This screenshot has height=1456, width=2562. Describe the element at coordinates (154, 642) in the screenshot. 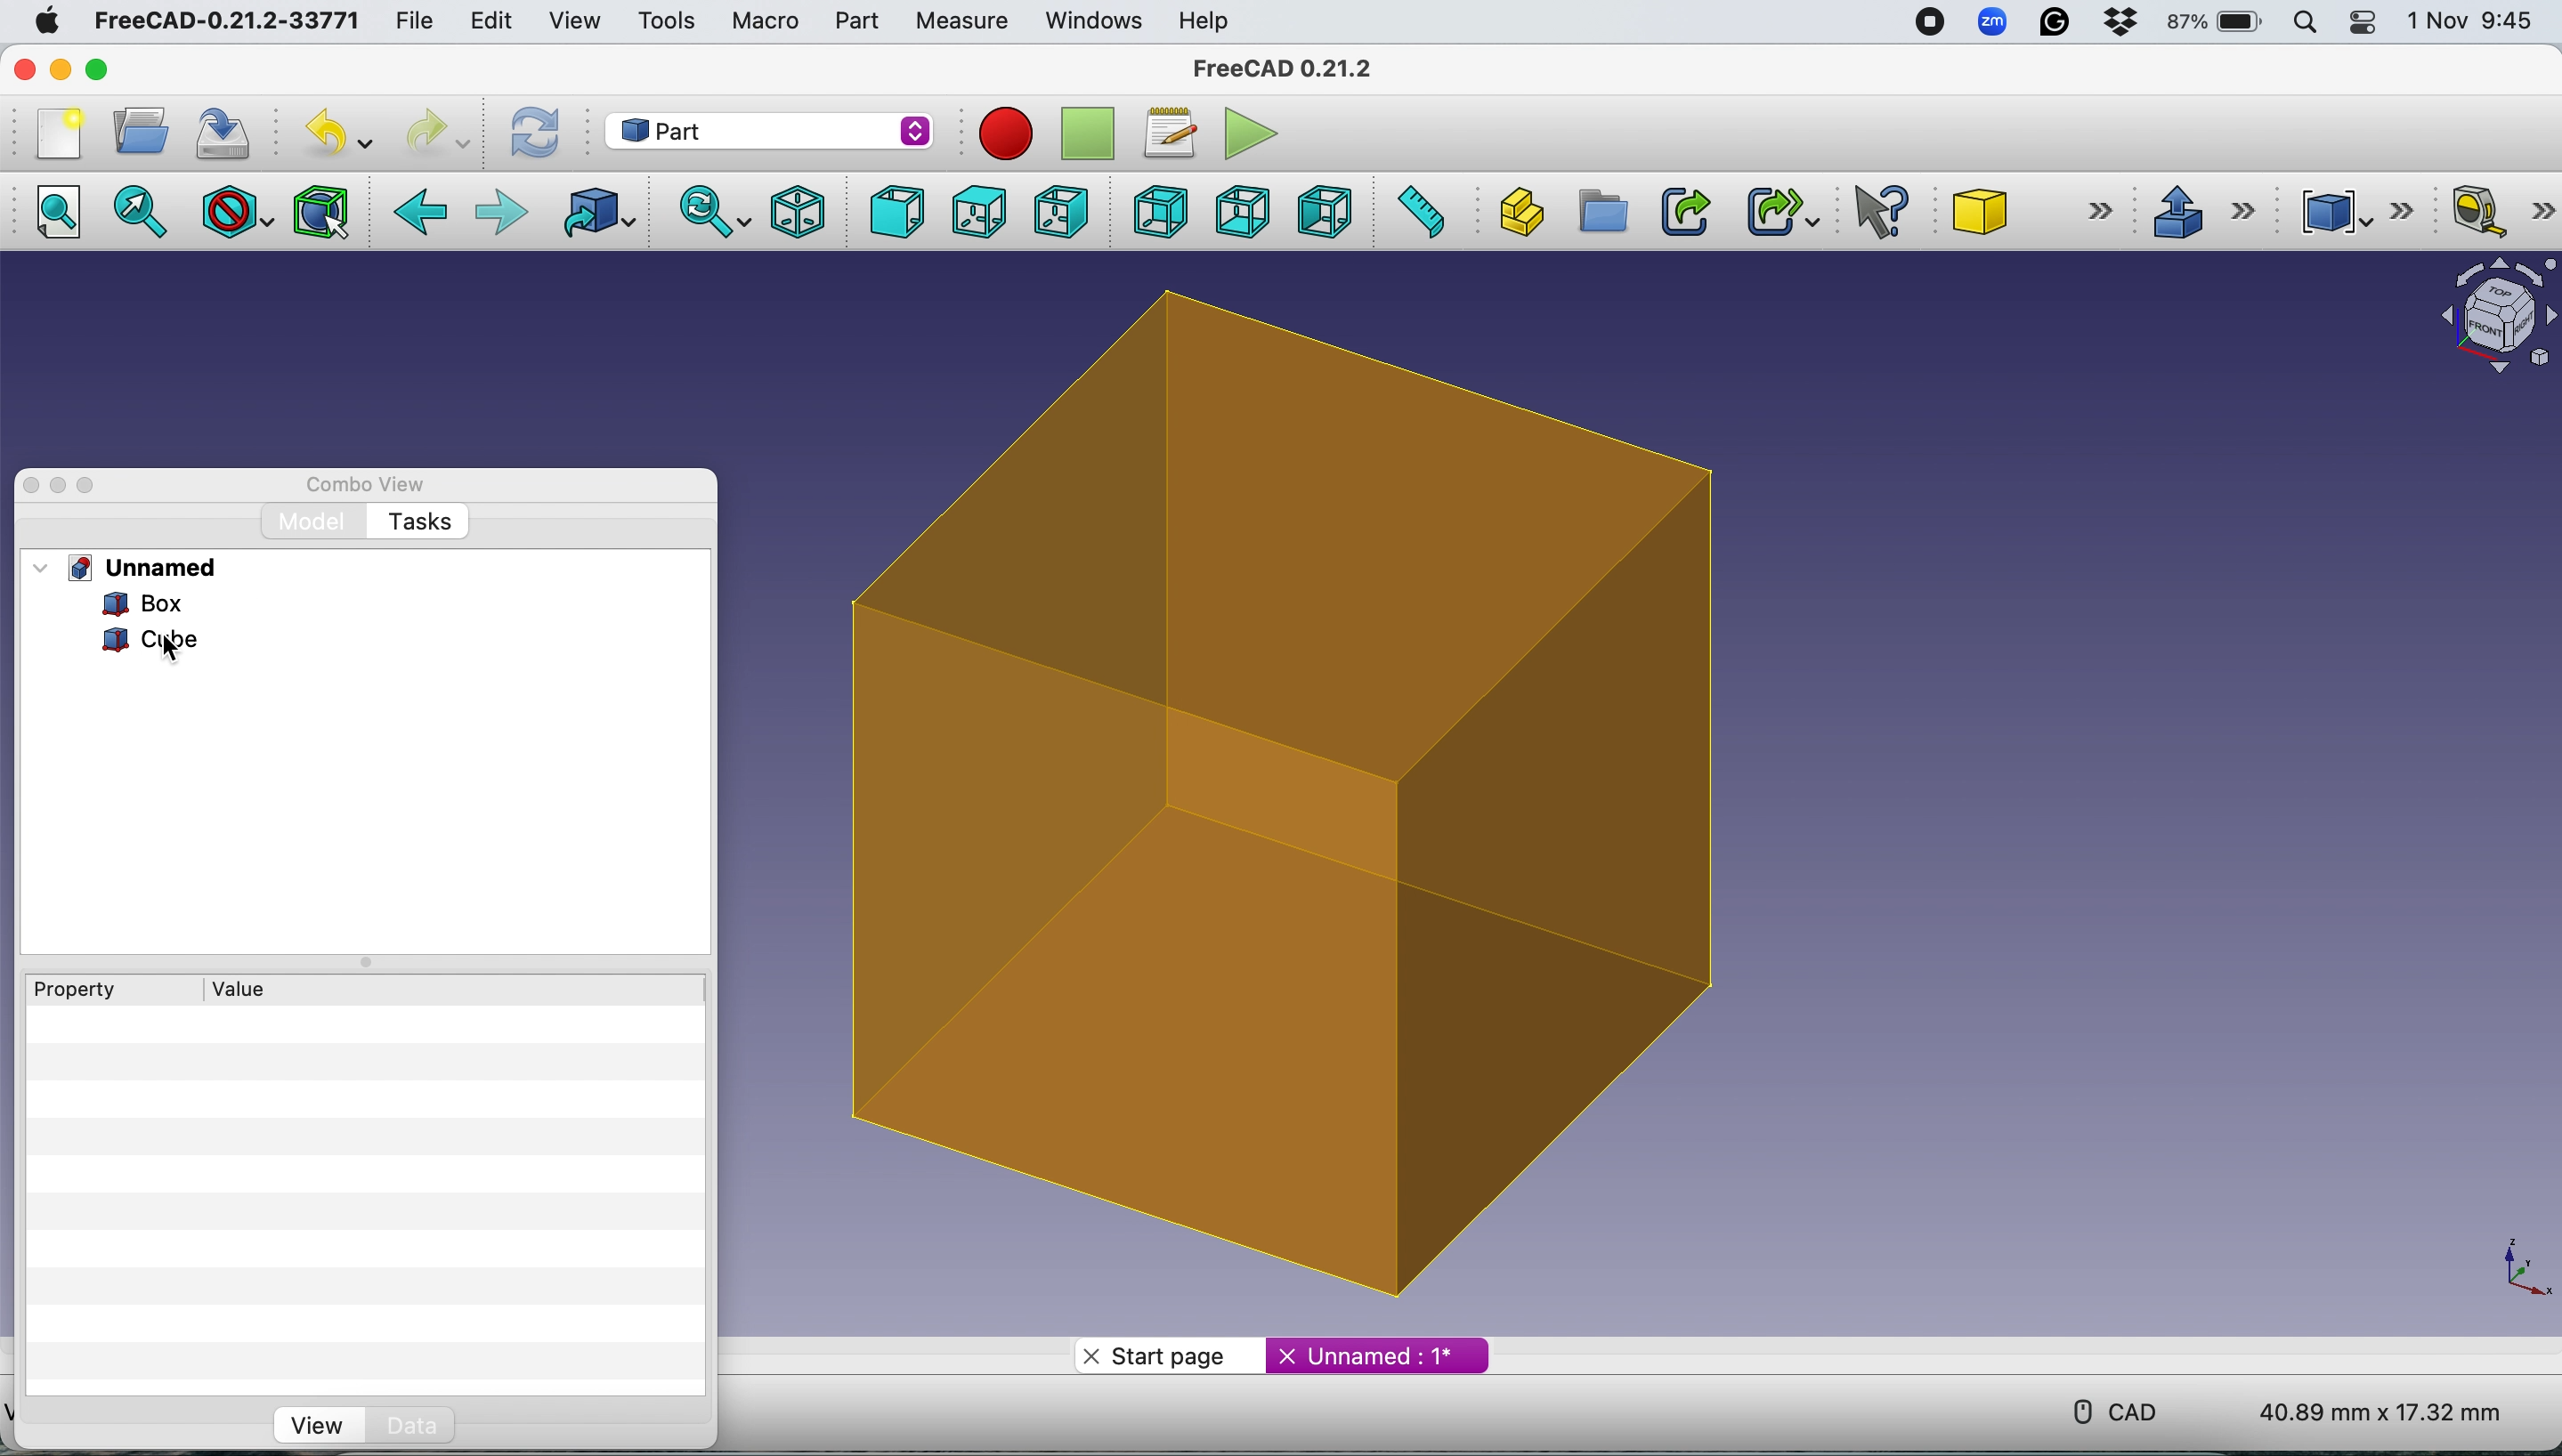

I see `cube` at that location.